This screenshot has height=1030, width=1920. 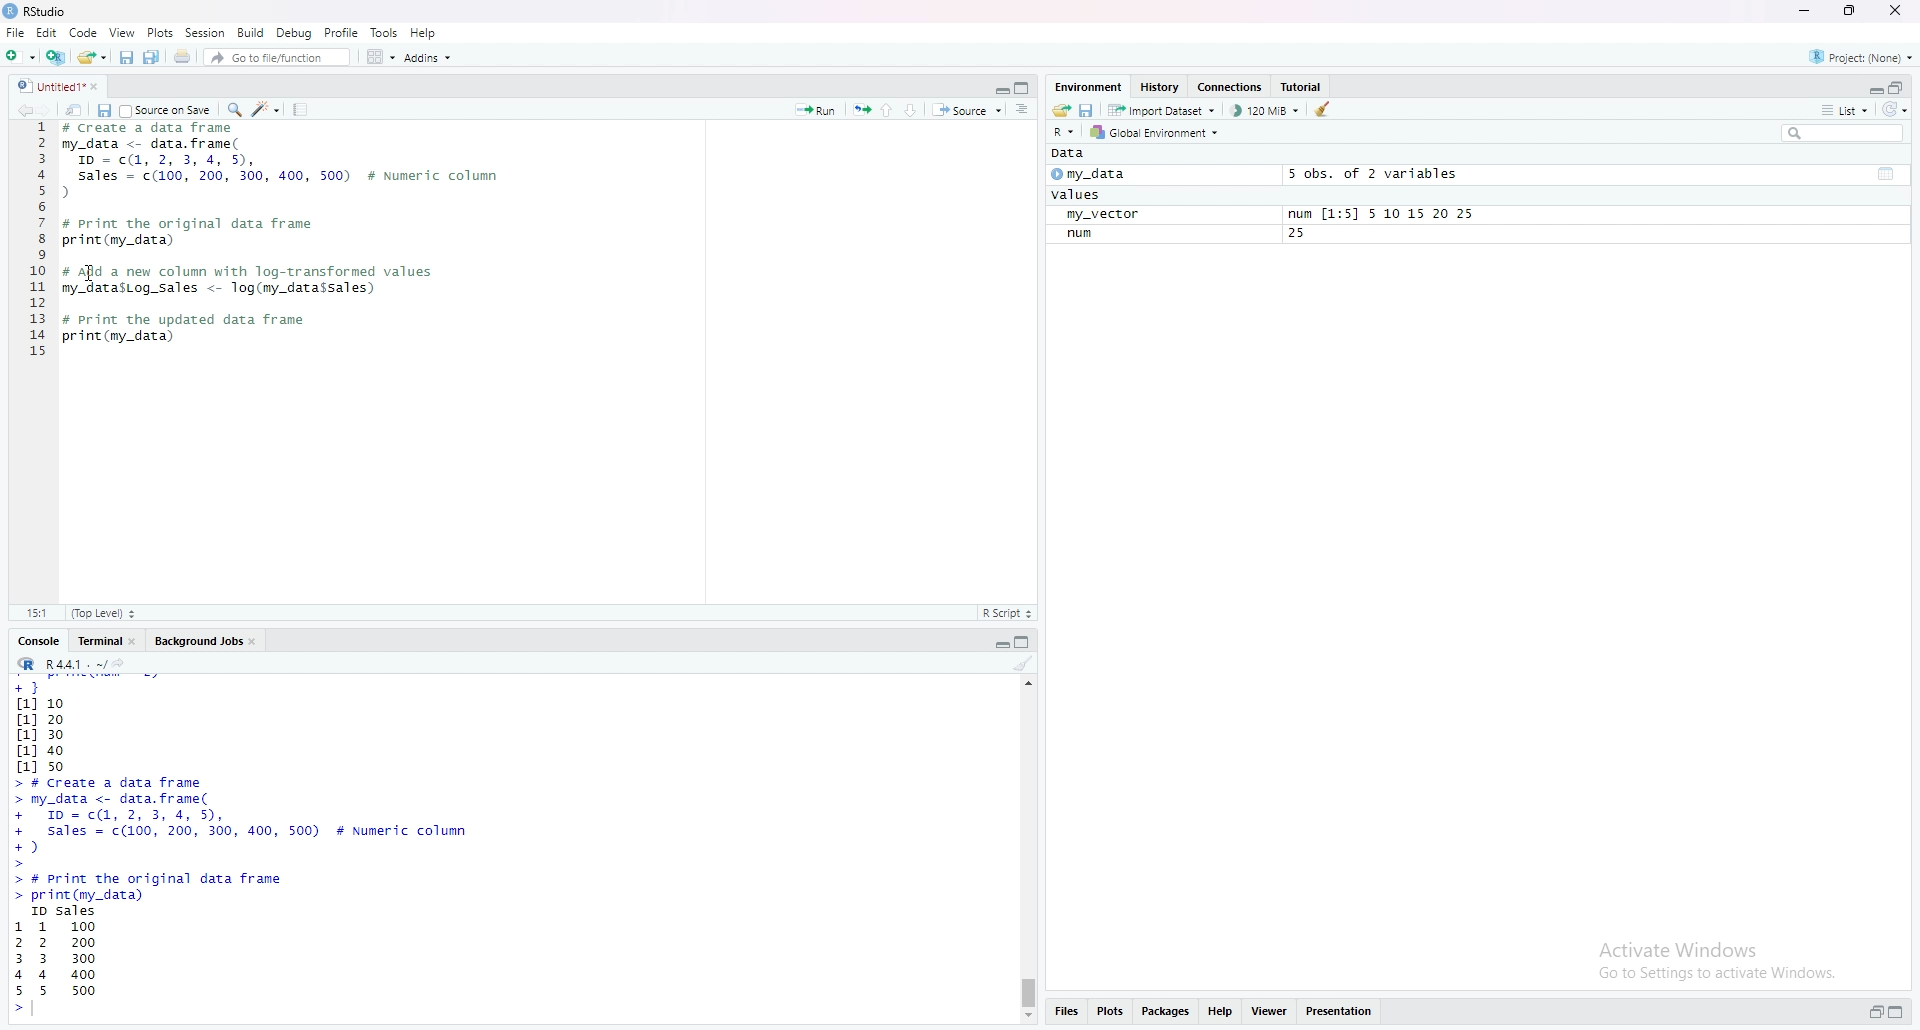 What do you see at coordinates (1086, 110) in the screenshot?
I see `save workspace as` at bounding box center [1086, 110].